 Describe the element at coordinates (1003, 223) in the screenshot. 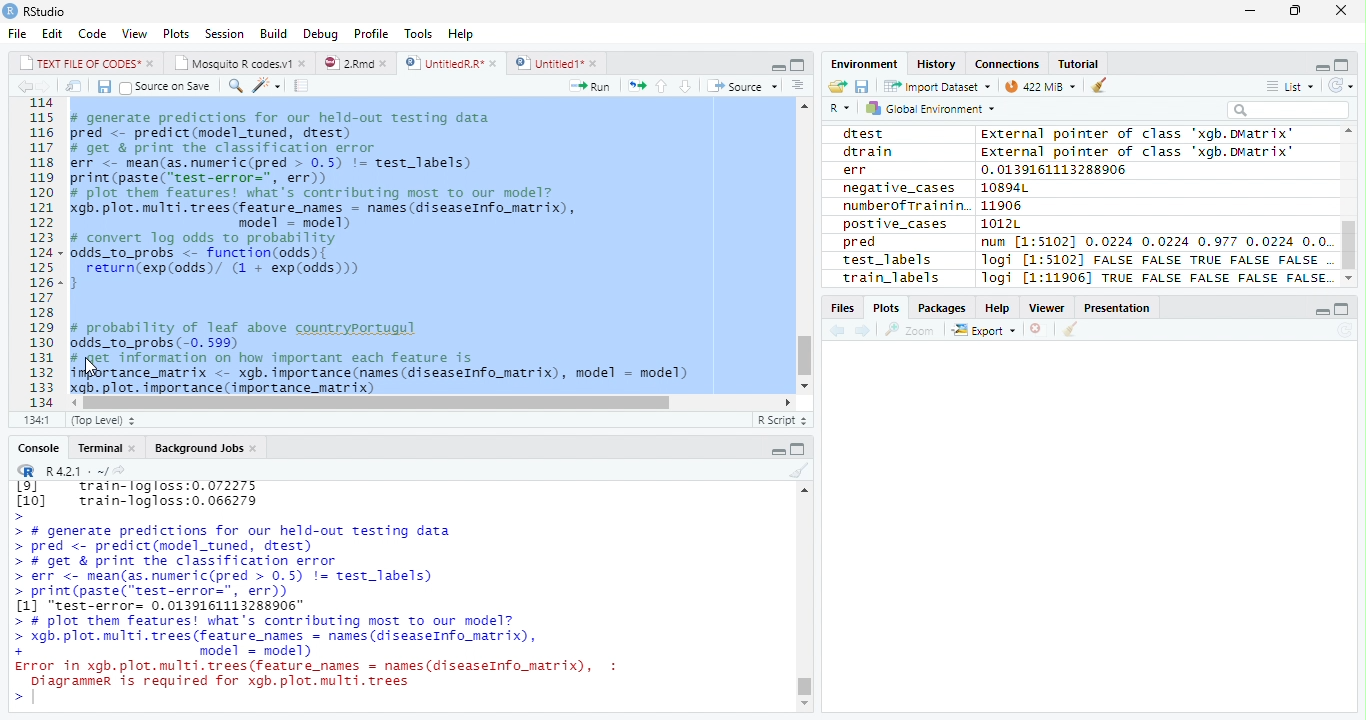

I see `1012L` at that location.